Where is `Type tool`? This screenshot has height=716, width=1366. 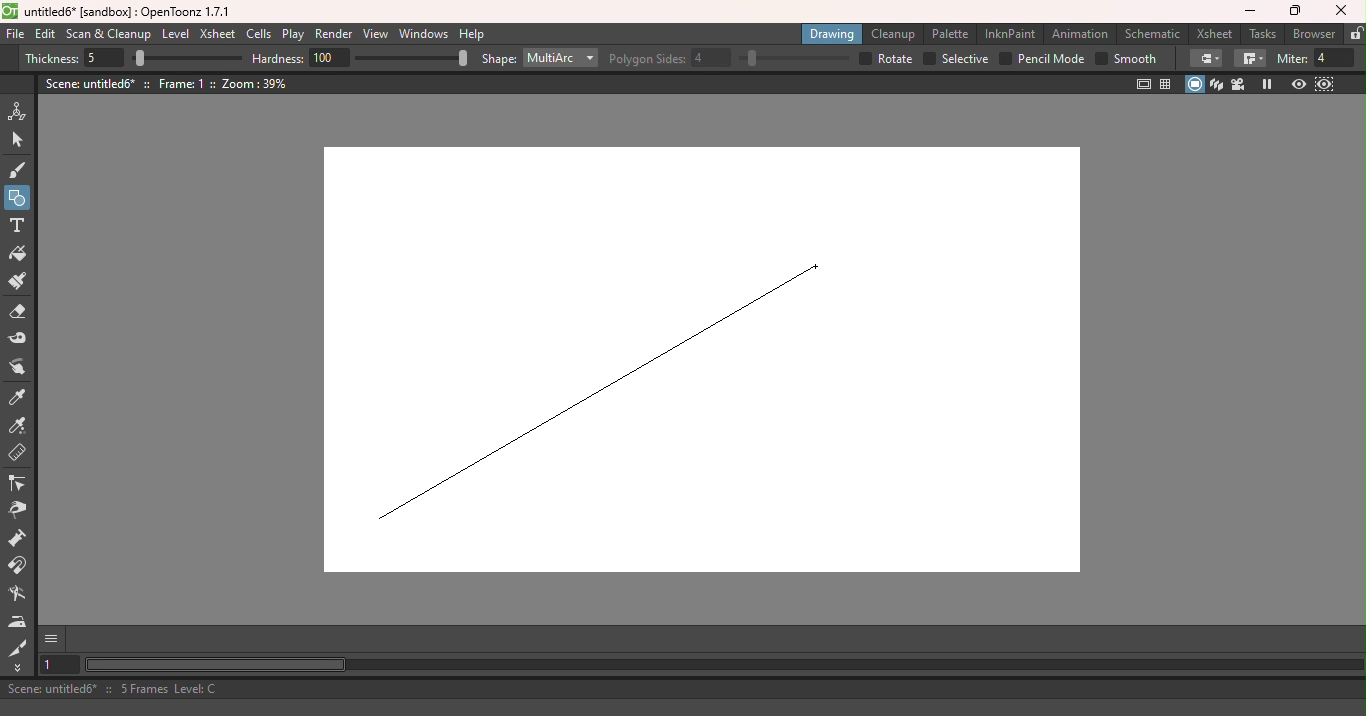 Type tool is located at coordinates (19, 226).